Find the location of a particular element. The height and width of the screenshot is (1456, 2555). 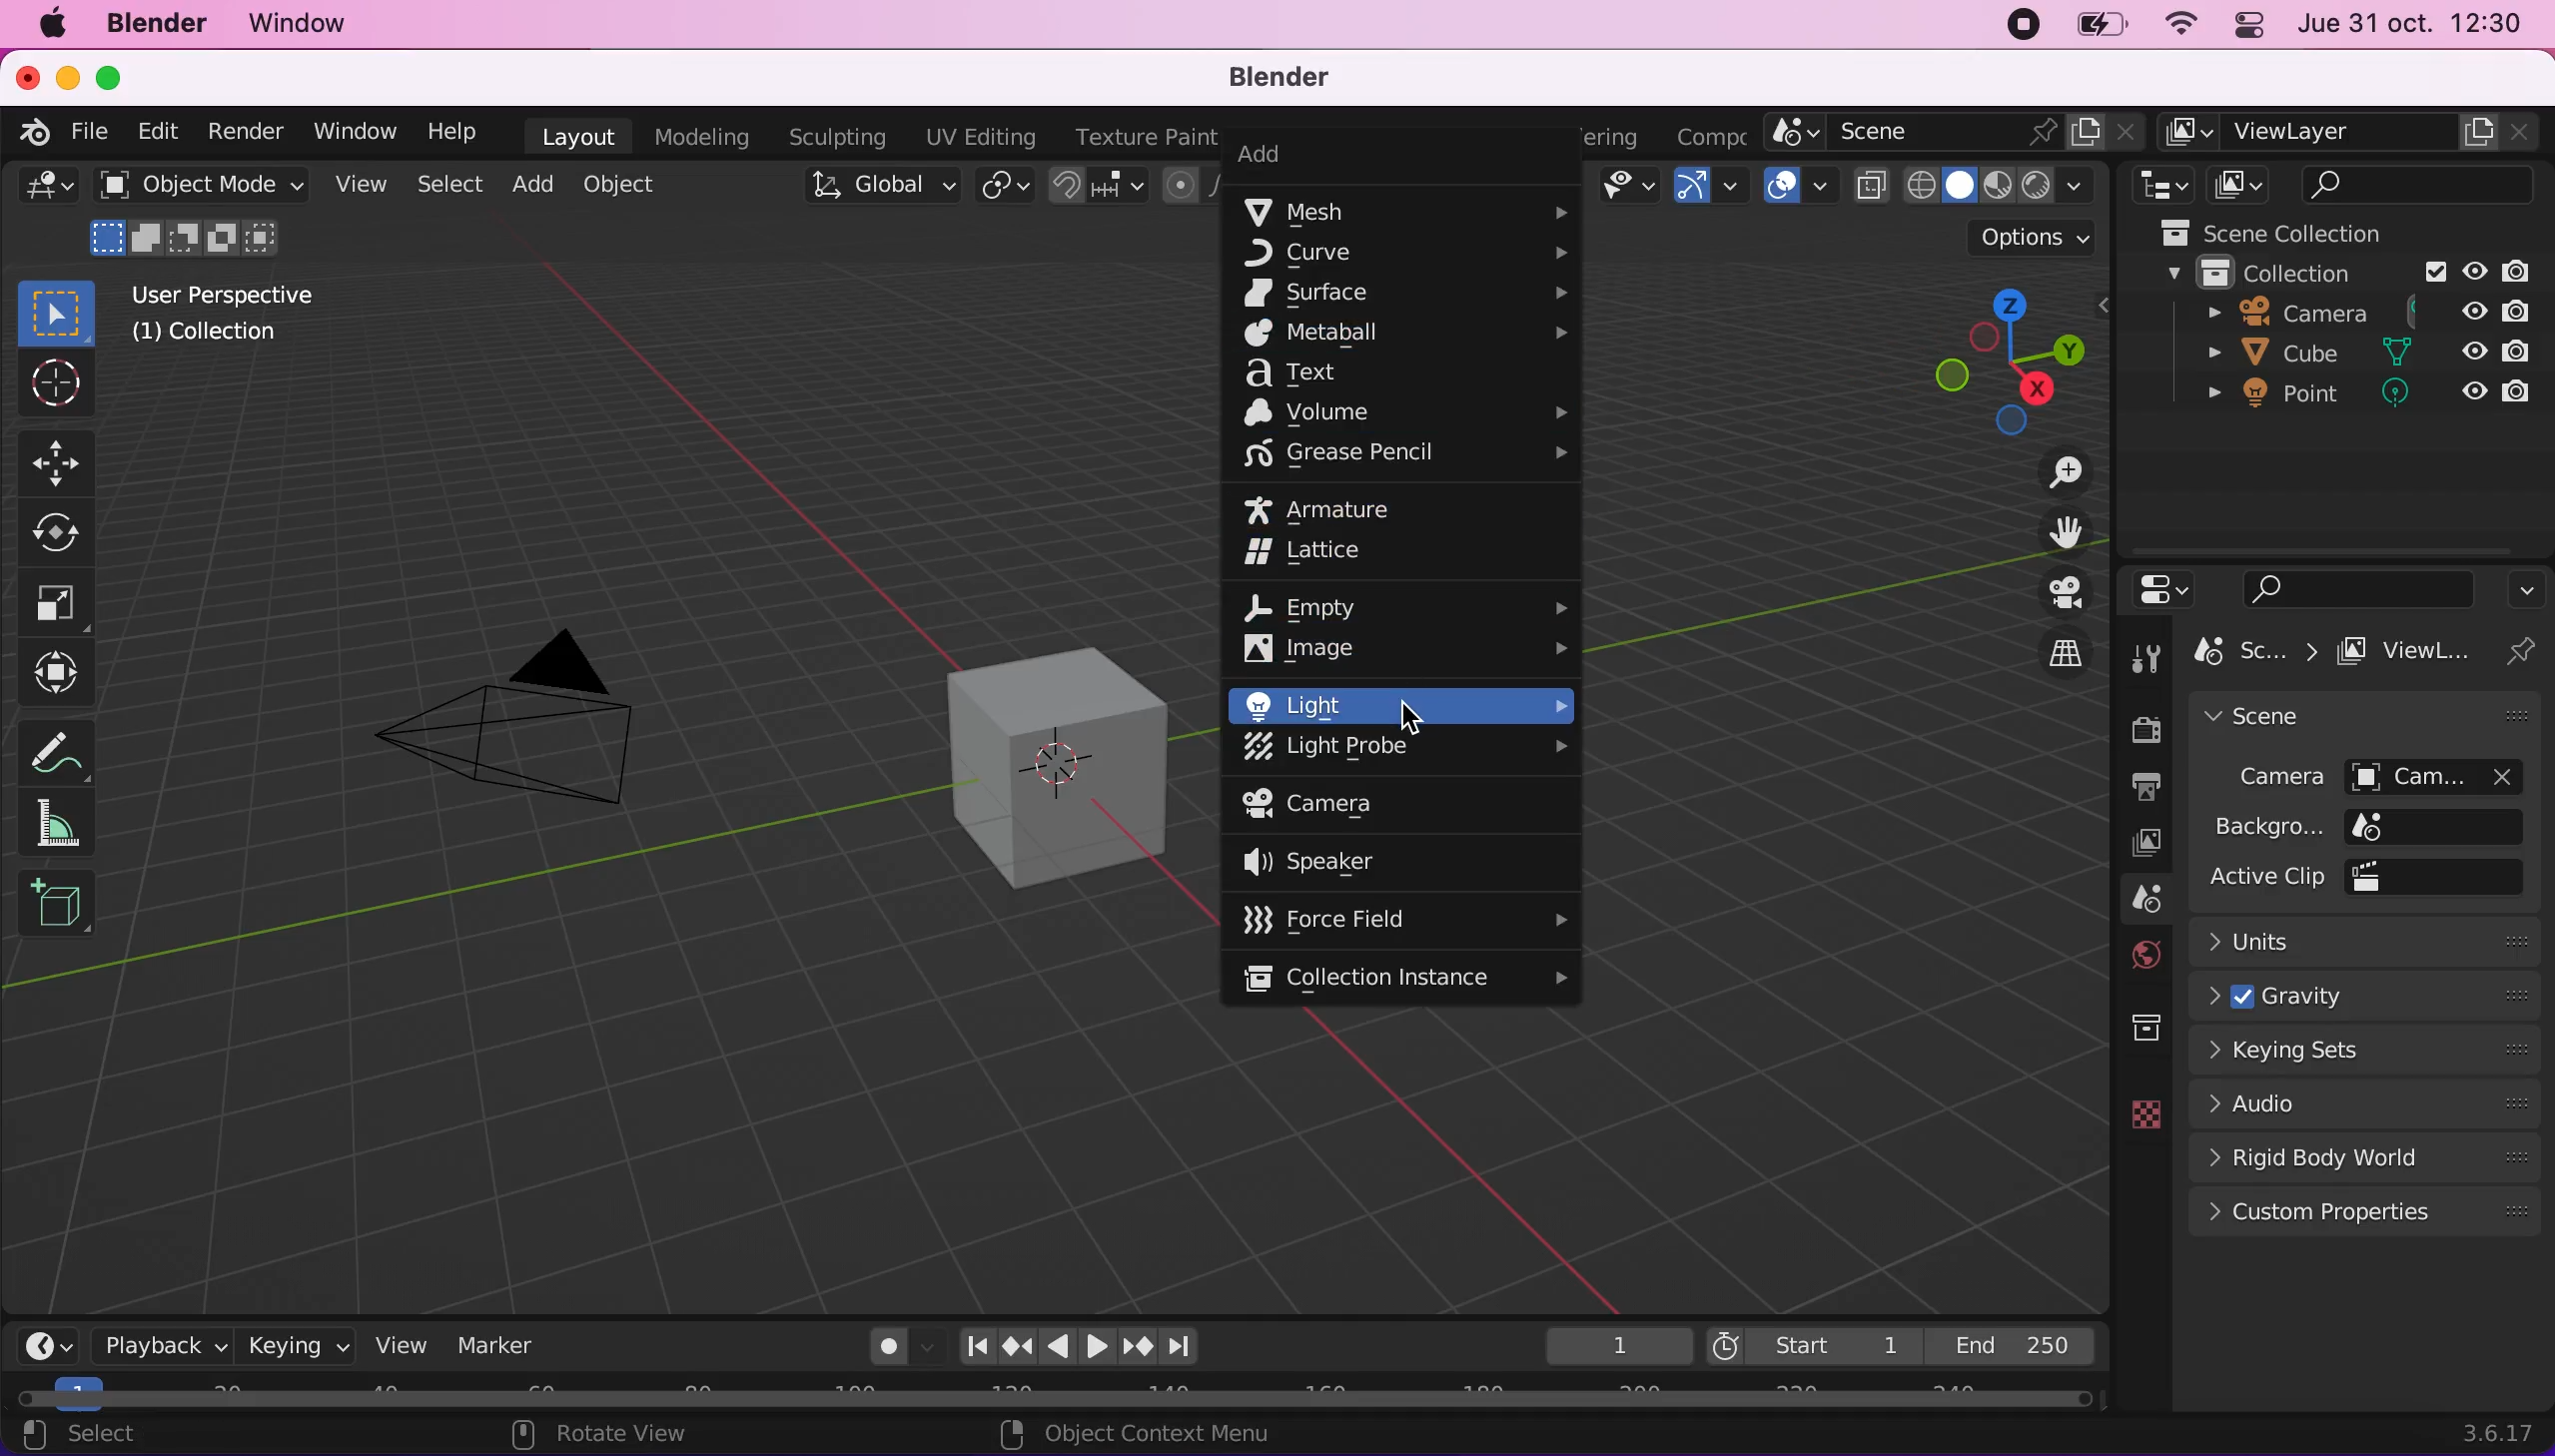

modeling is located at coordinates (704, 135).